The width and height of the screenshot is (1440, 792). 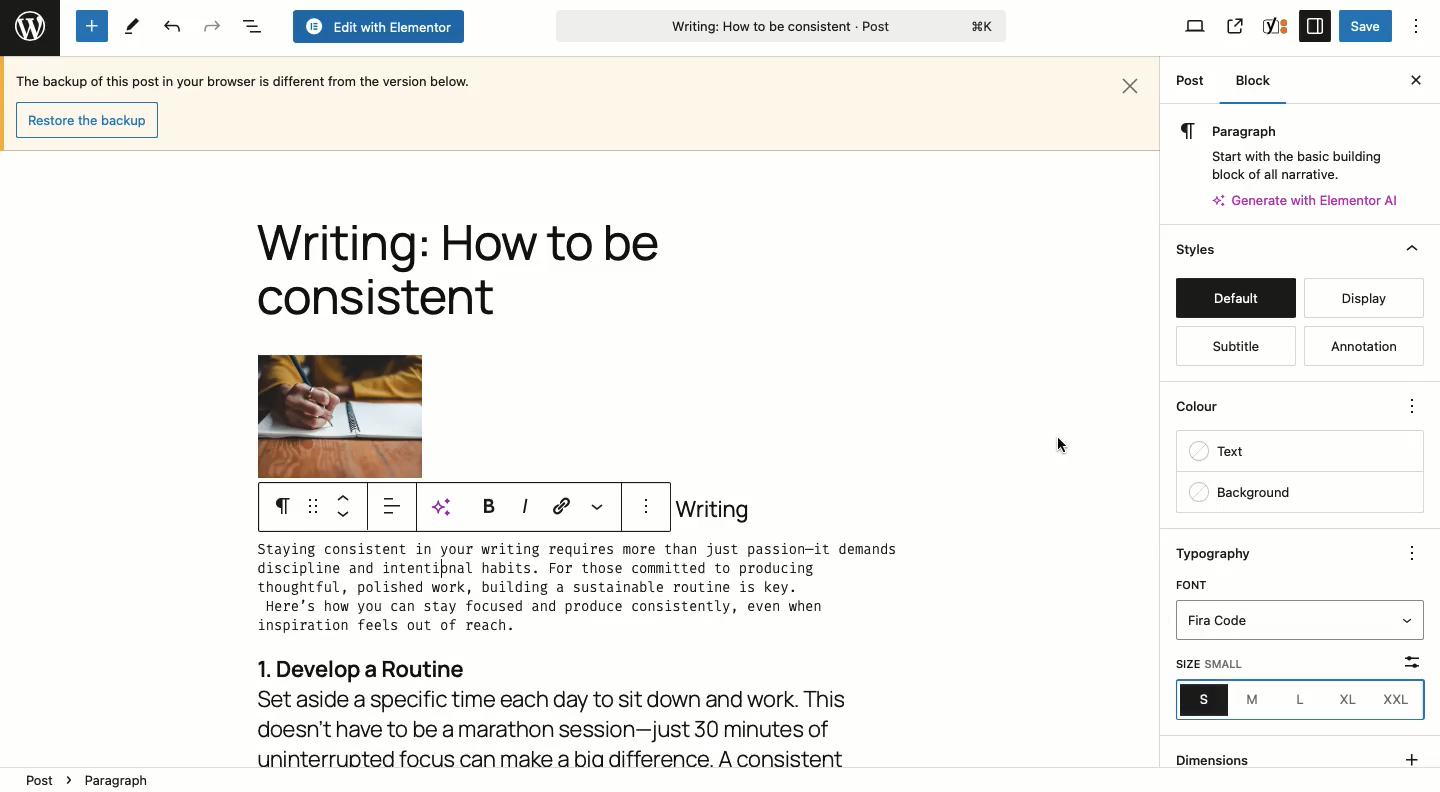 I want to click on Fira code, so click(x=1302, y=622).